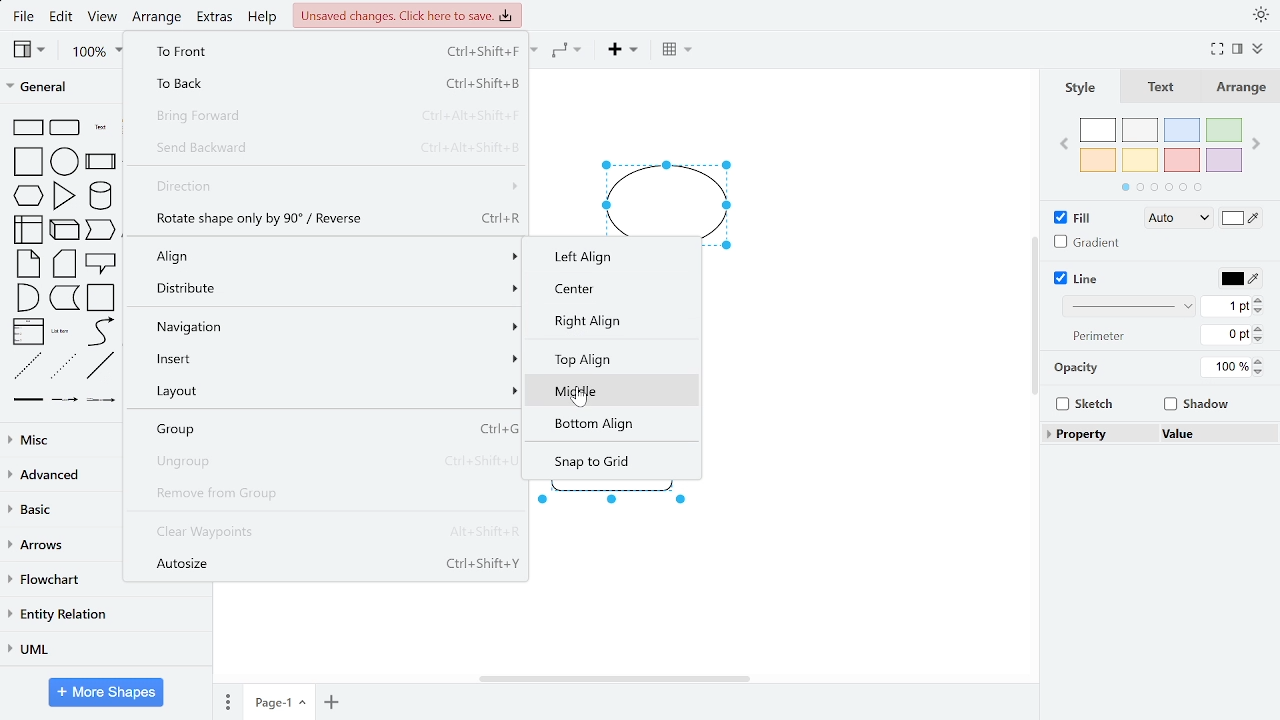 The width and height of the screenshot is (1280, 720). Describe the element at coordinates (99, 332) in the screenshot. I see `curve` at that location.